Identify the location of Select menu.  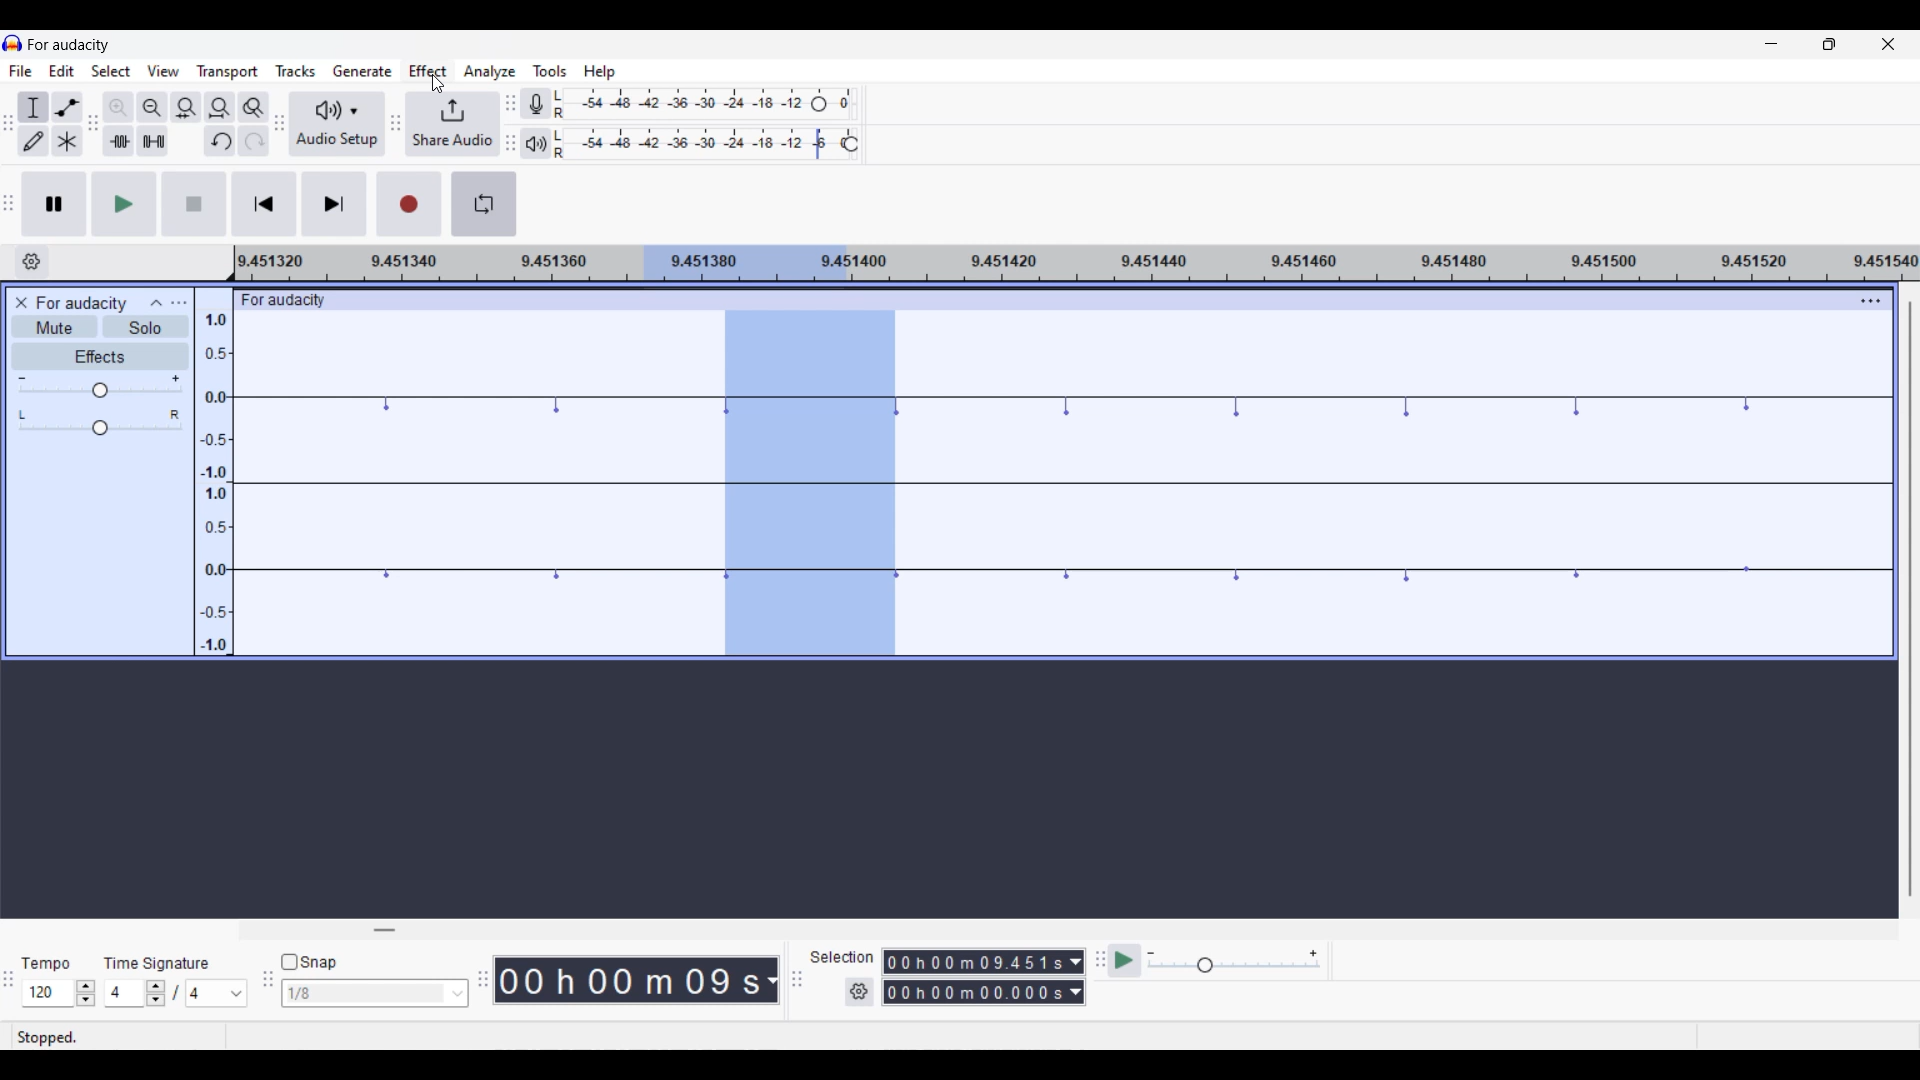
(112, 71).